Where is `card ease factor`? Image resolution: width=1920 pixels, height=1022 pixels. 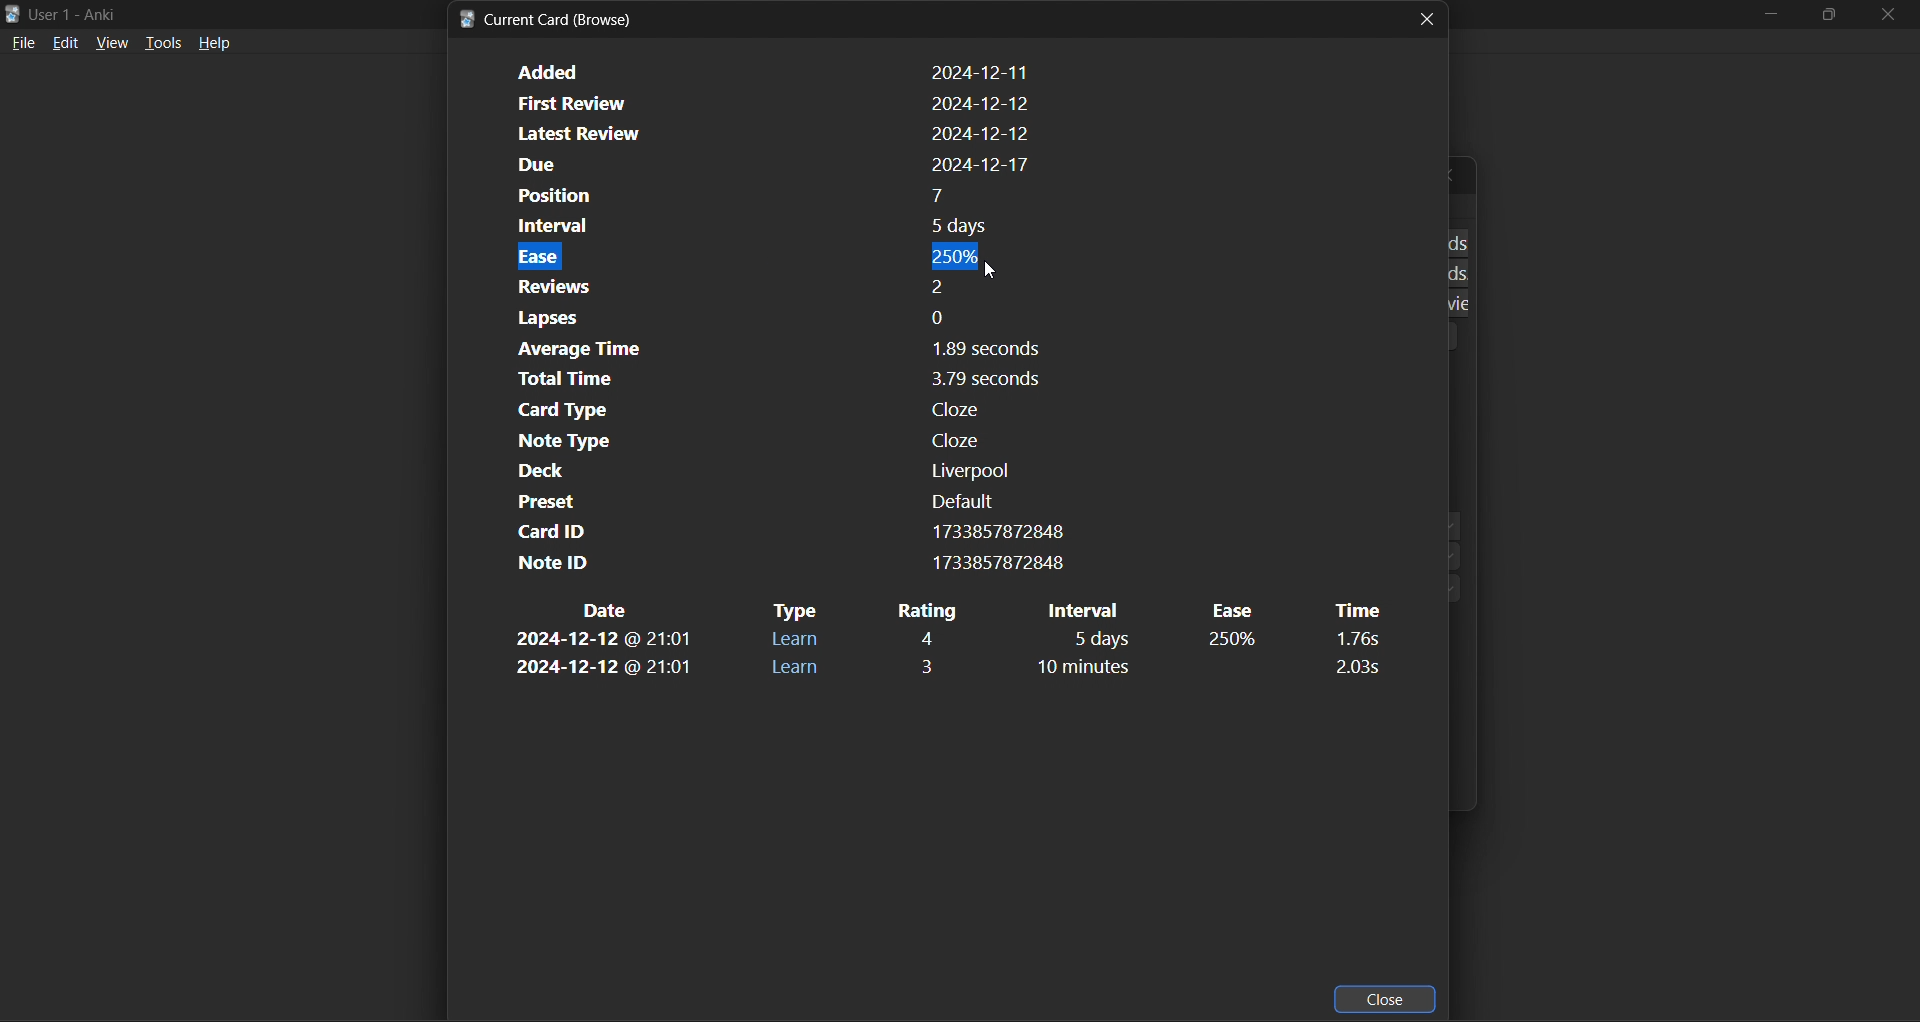
card ease factor is located at coordinates (767, 255).